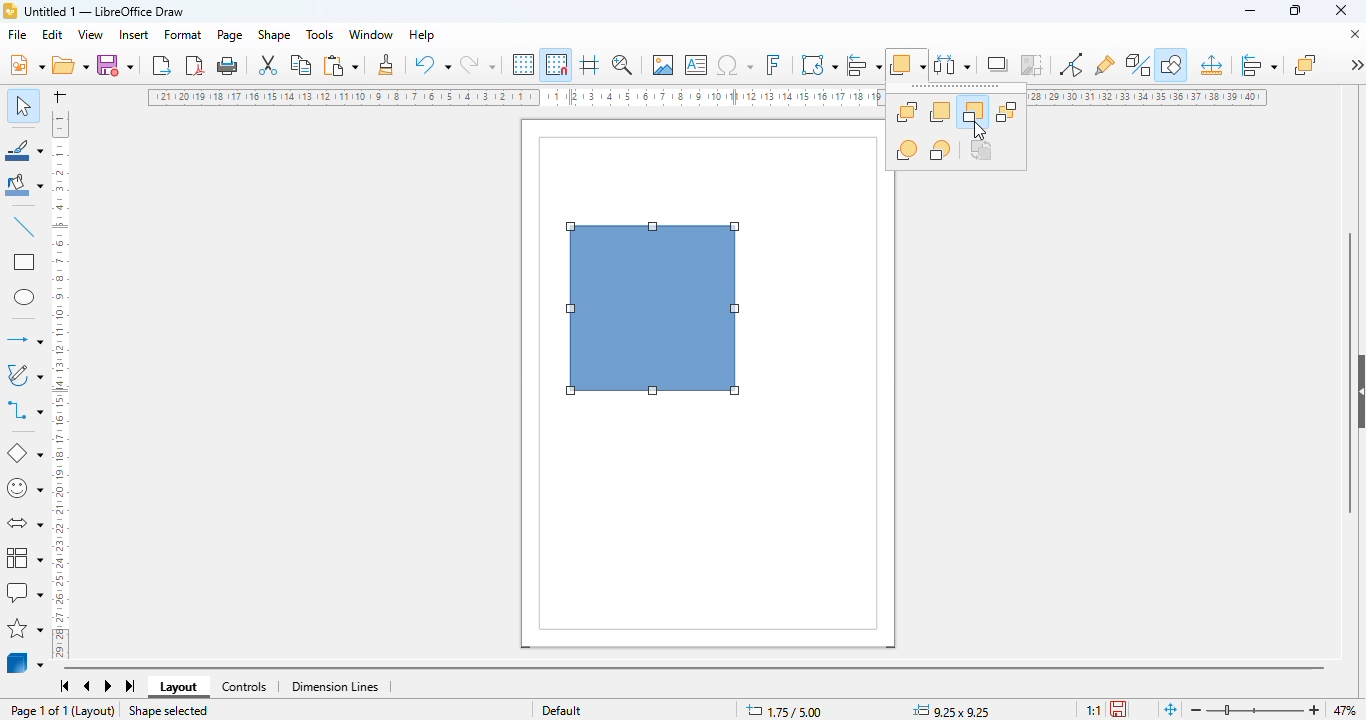 This screenshot has width=1366, height=720. What do you see at coordinates (1211, 65) in the screenshot?
I see `position and size` at bounding box center [1211, 65].